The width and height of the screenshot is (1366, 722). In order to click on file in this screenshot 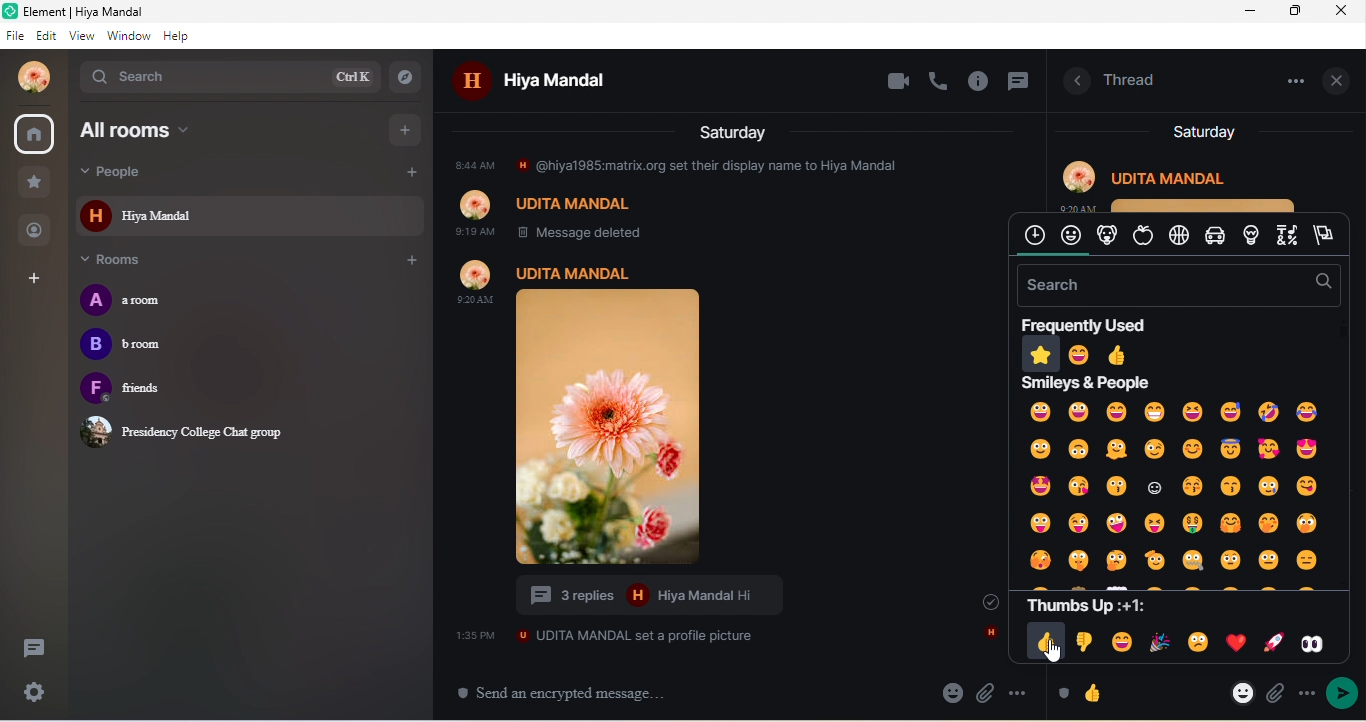, I will do `click(16, 36)`.